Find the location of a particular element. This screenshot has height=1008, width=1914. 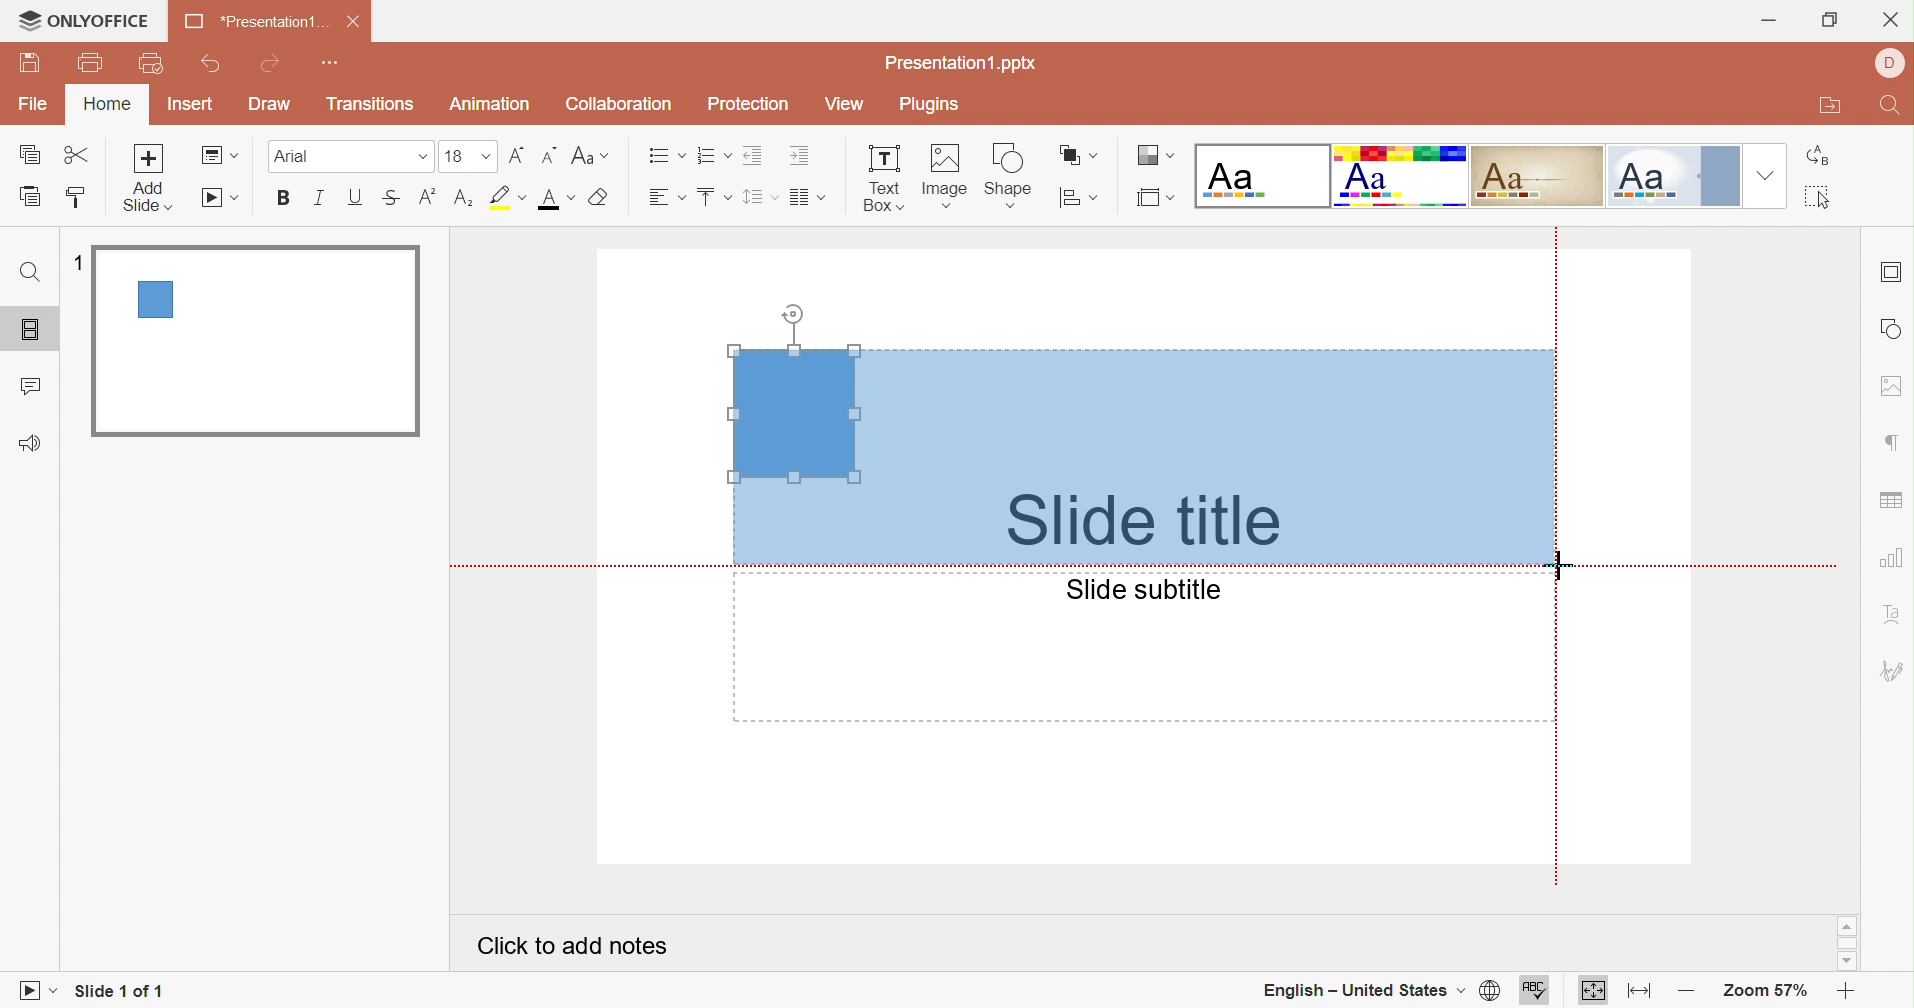

Scroll down is located at coordinates (1844, 962).